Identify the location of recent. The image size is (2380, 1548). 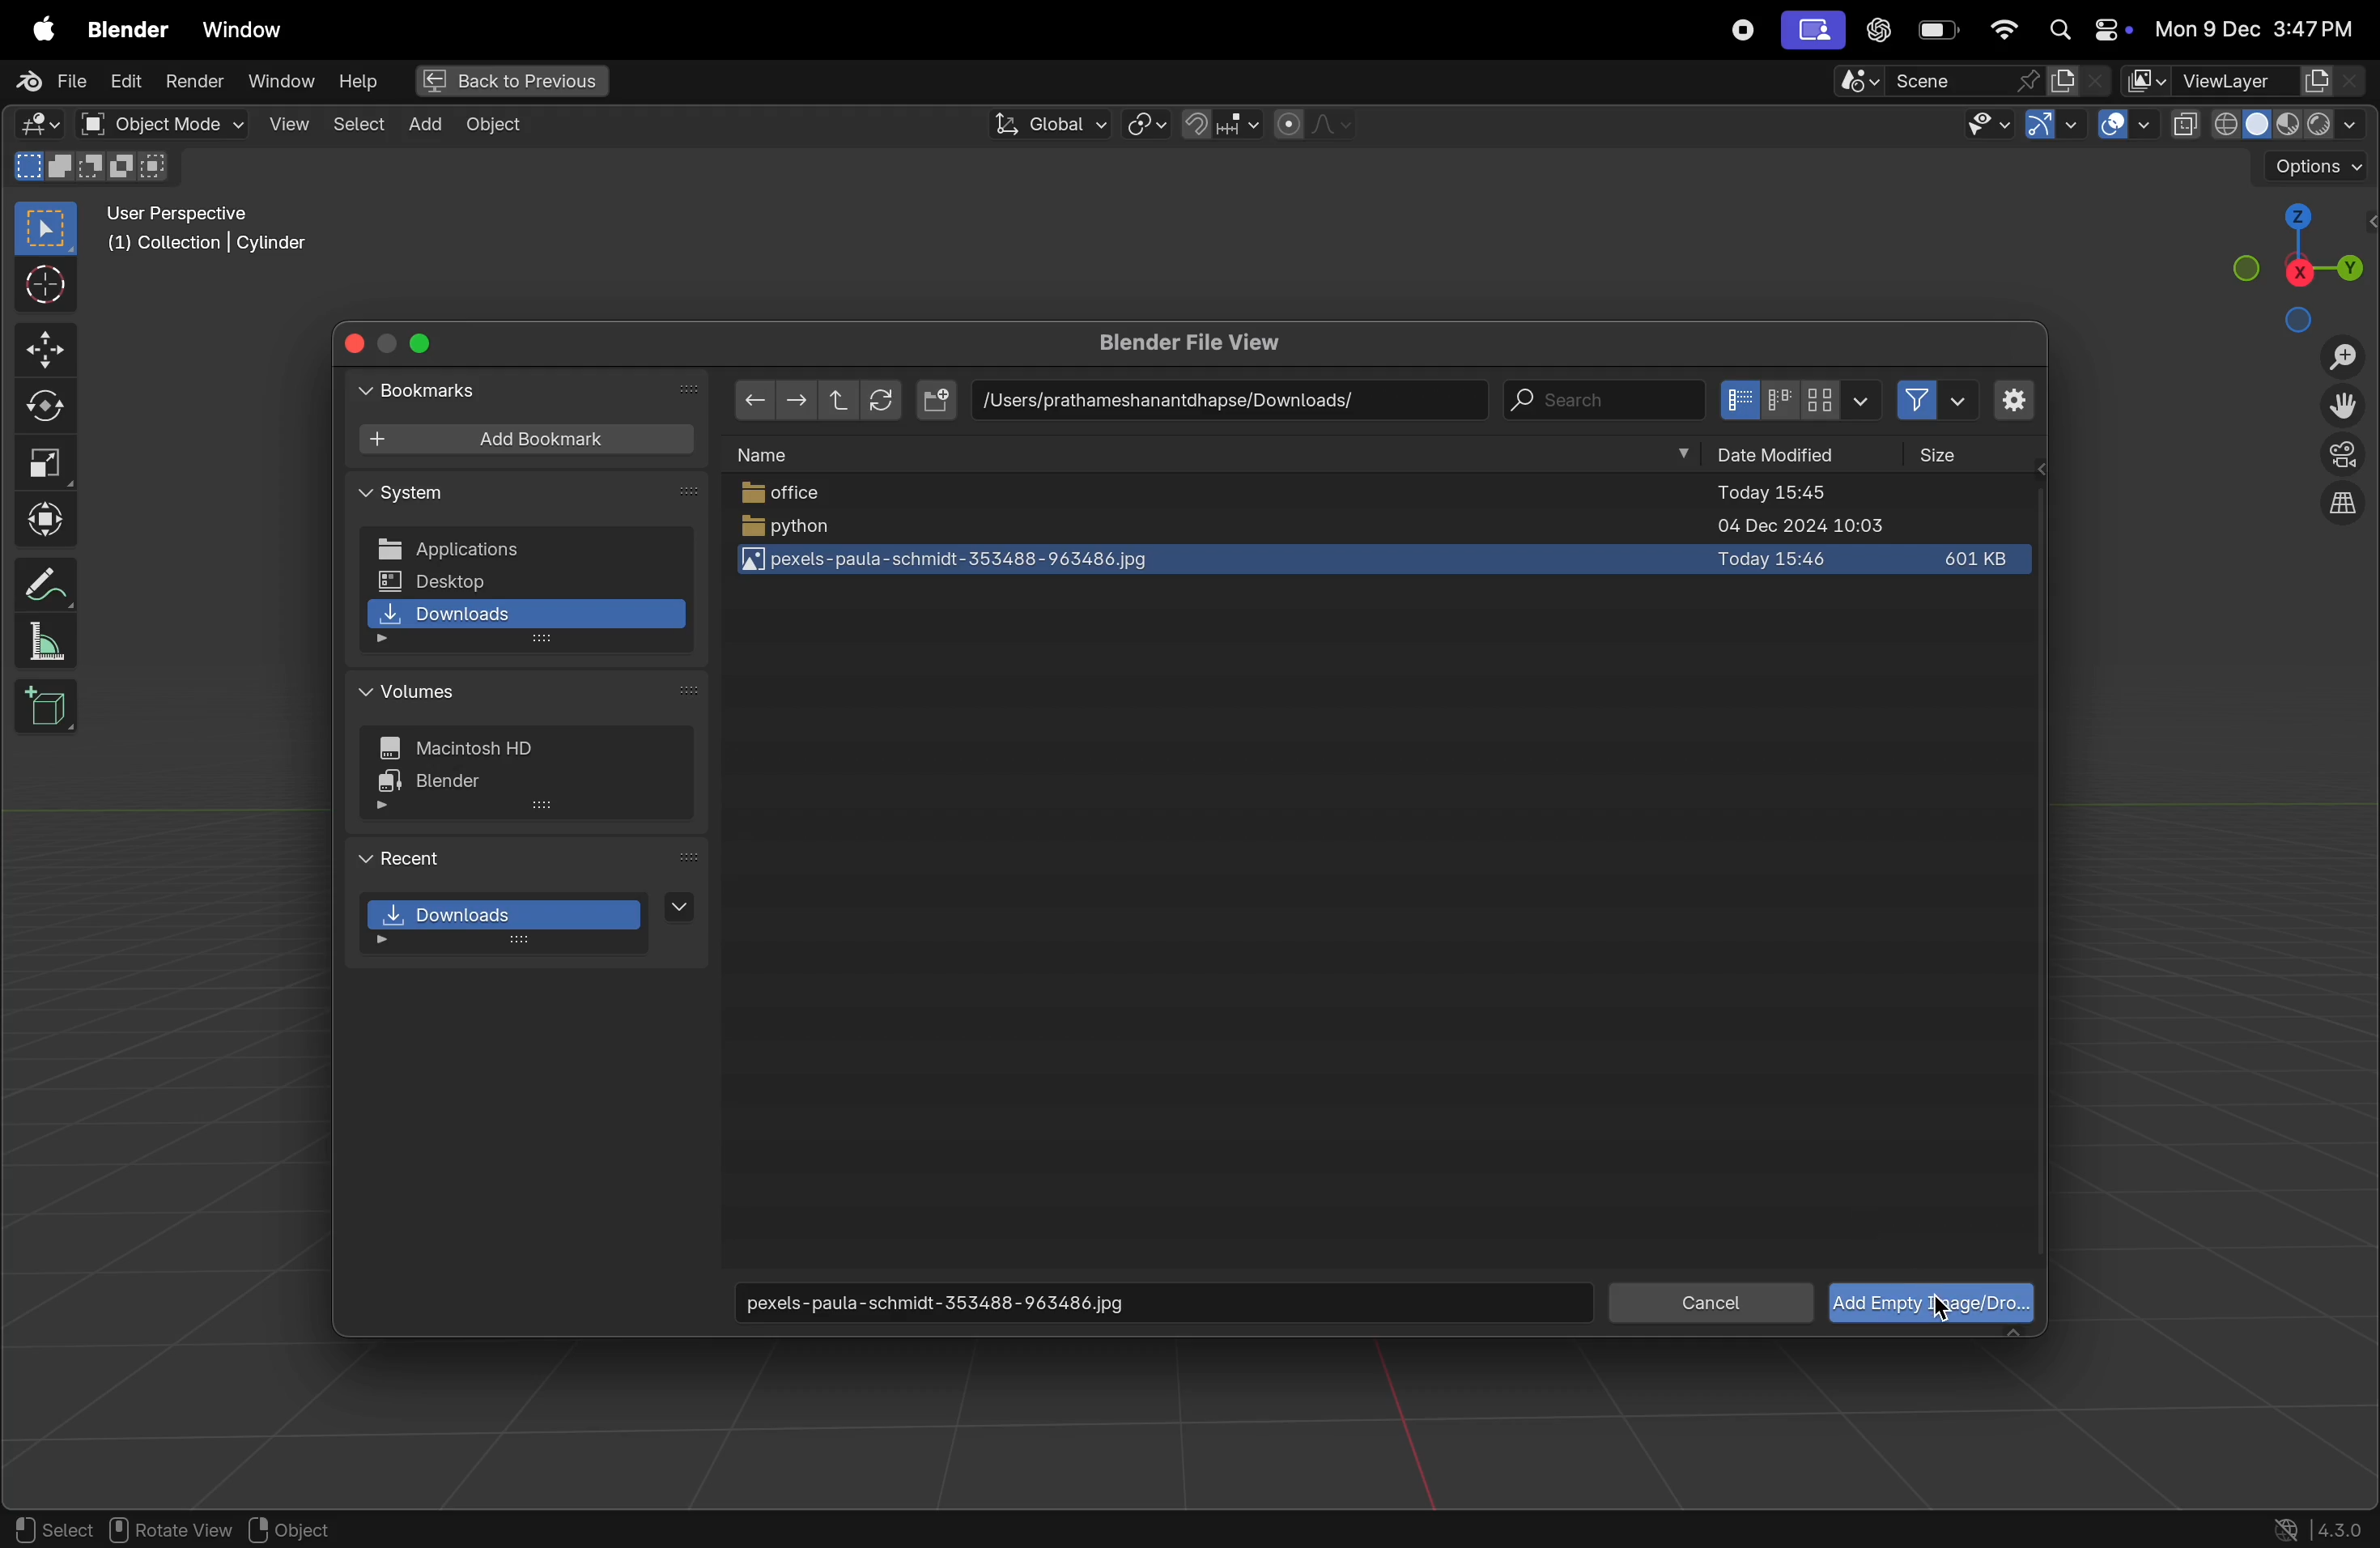
(408, 856).